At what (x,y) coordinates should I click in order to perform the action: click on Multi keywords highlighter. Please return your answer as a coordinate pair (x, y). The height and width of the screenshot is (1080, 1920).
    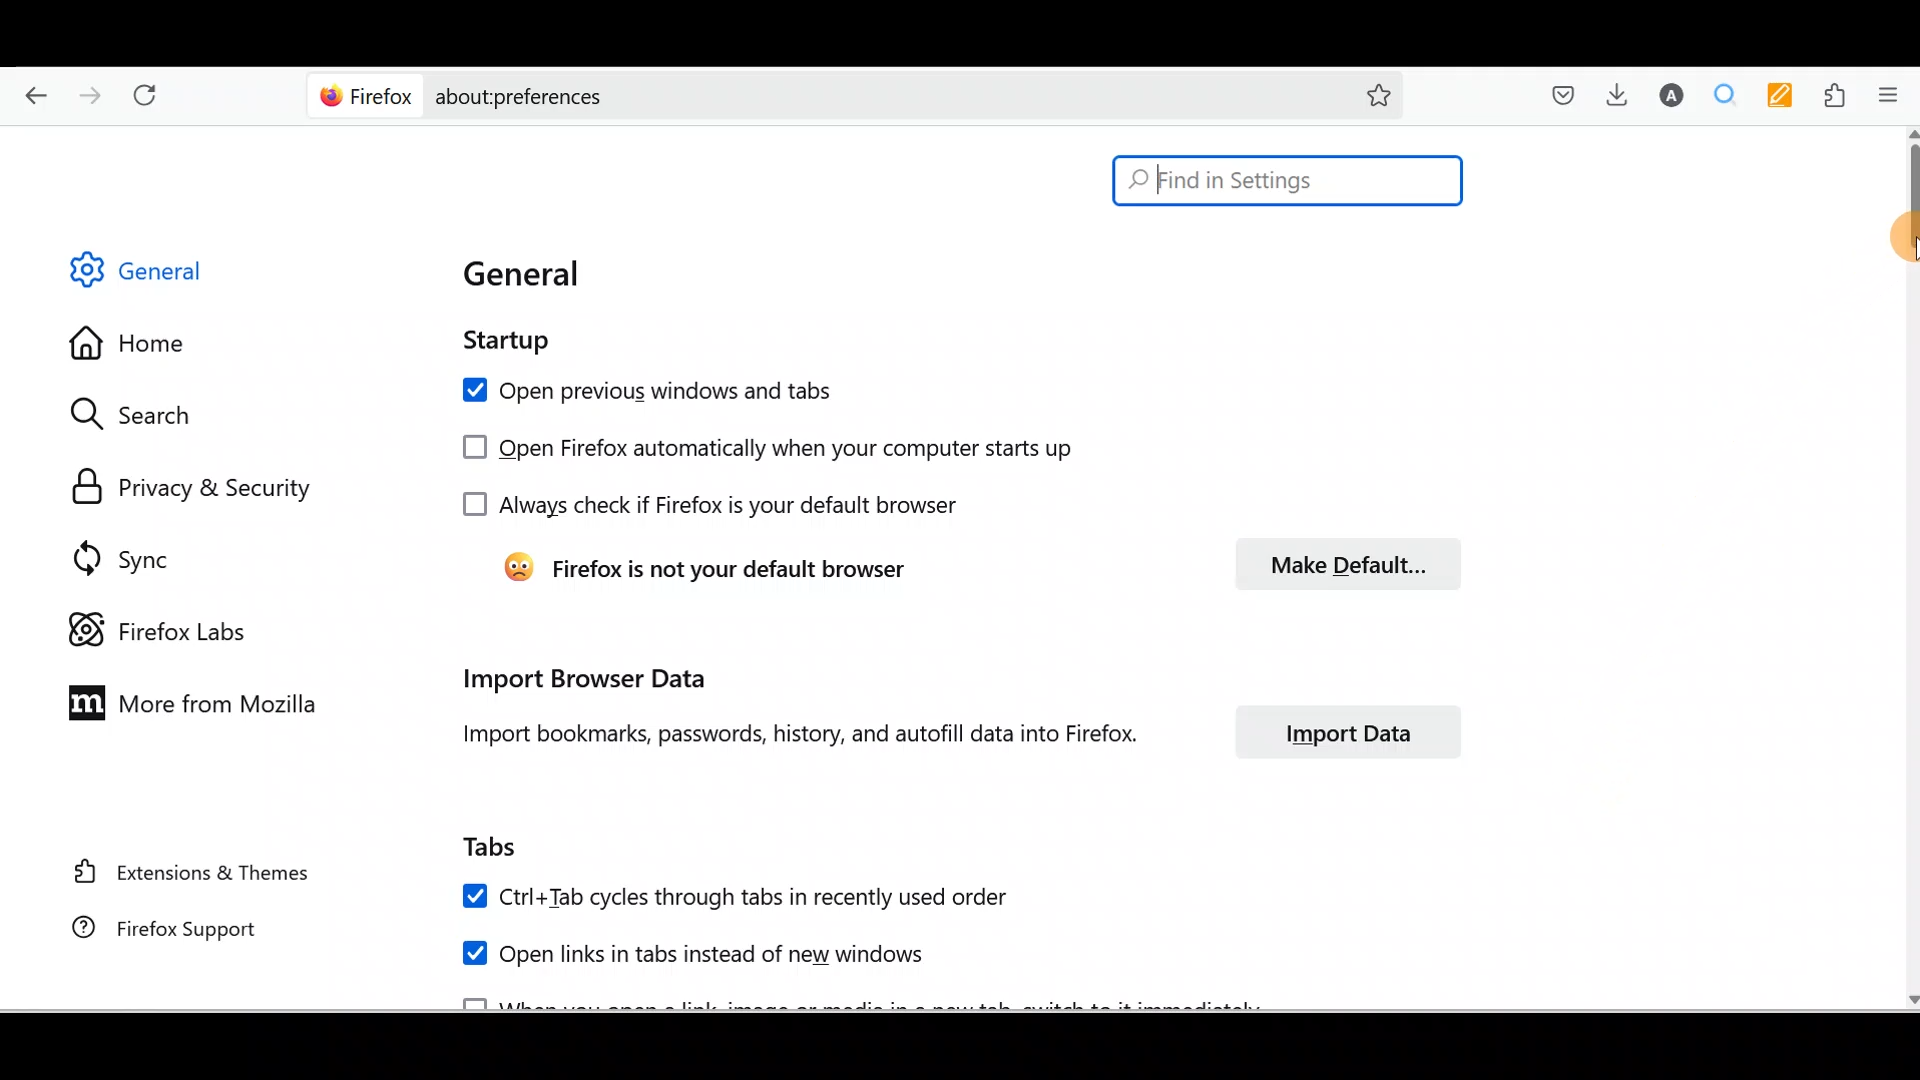
    Looking at the image, I should click on (1786, 97).